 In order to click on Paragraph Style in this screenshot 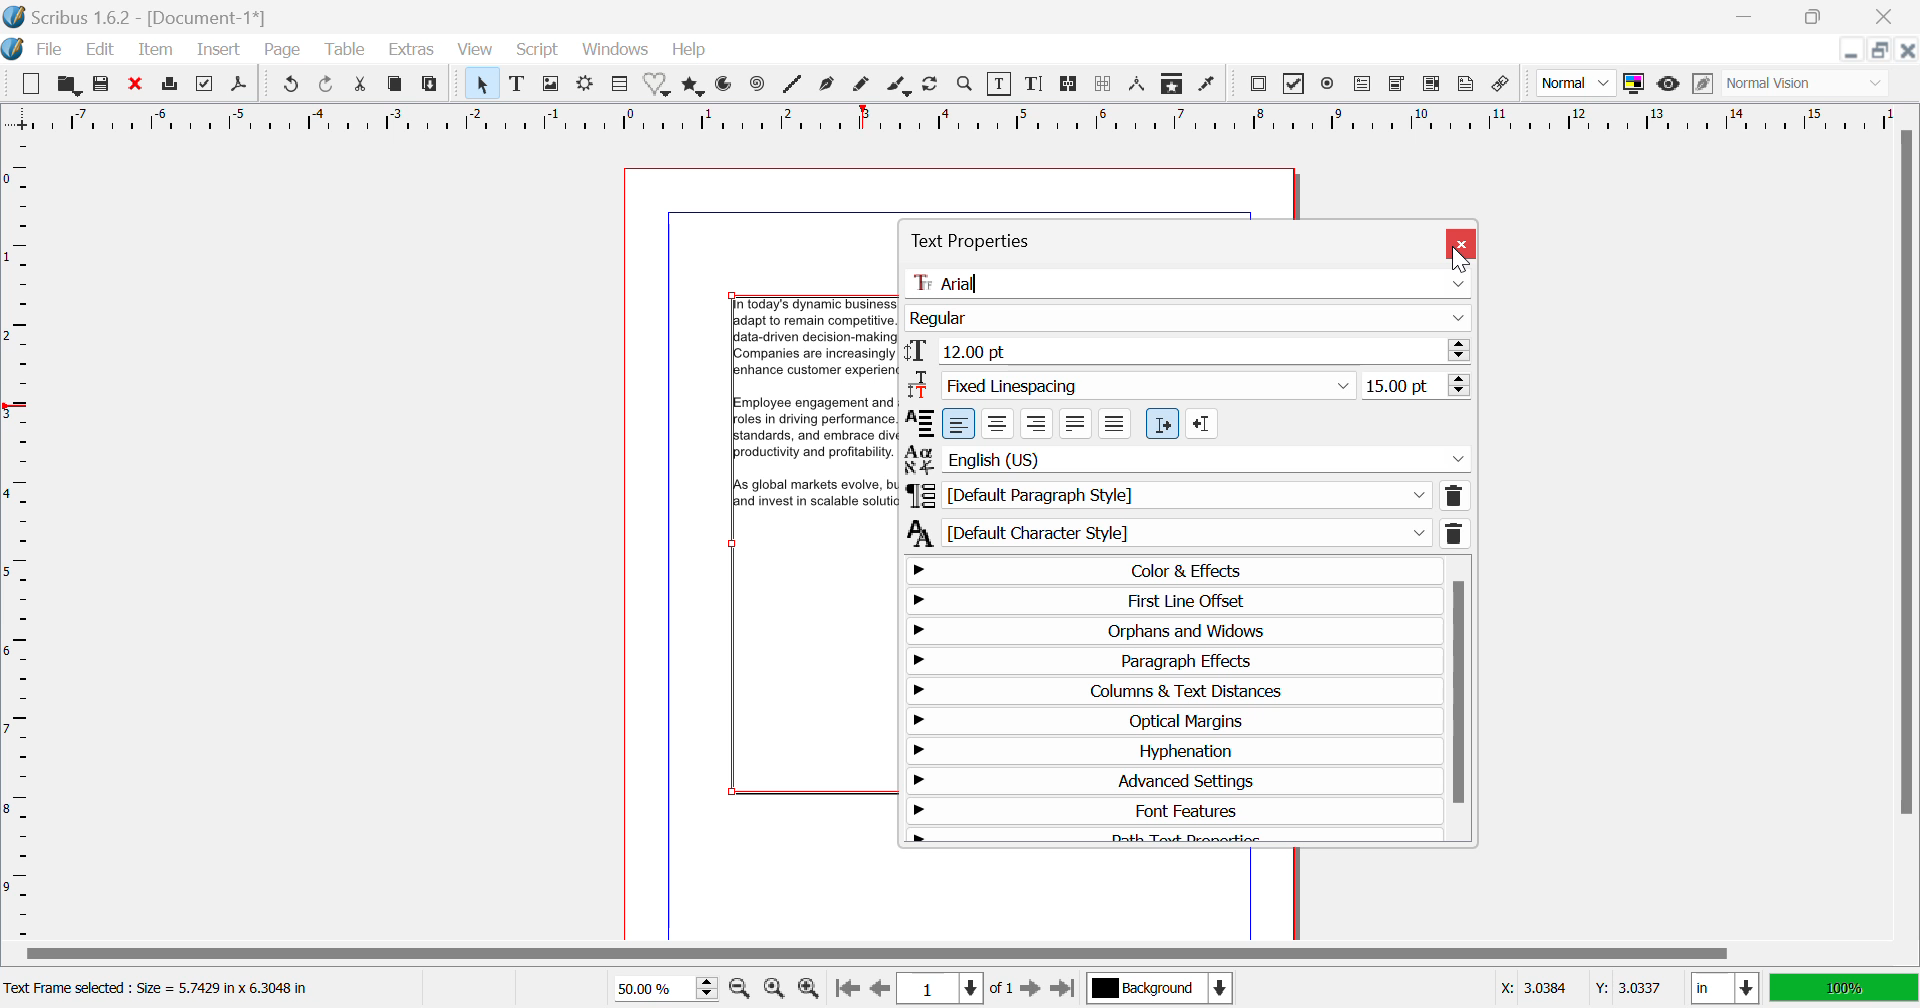, I will do `click(1186, 496)`.